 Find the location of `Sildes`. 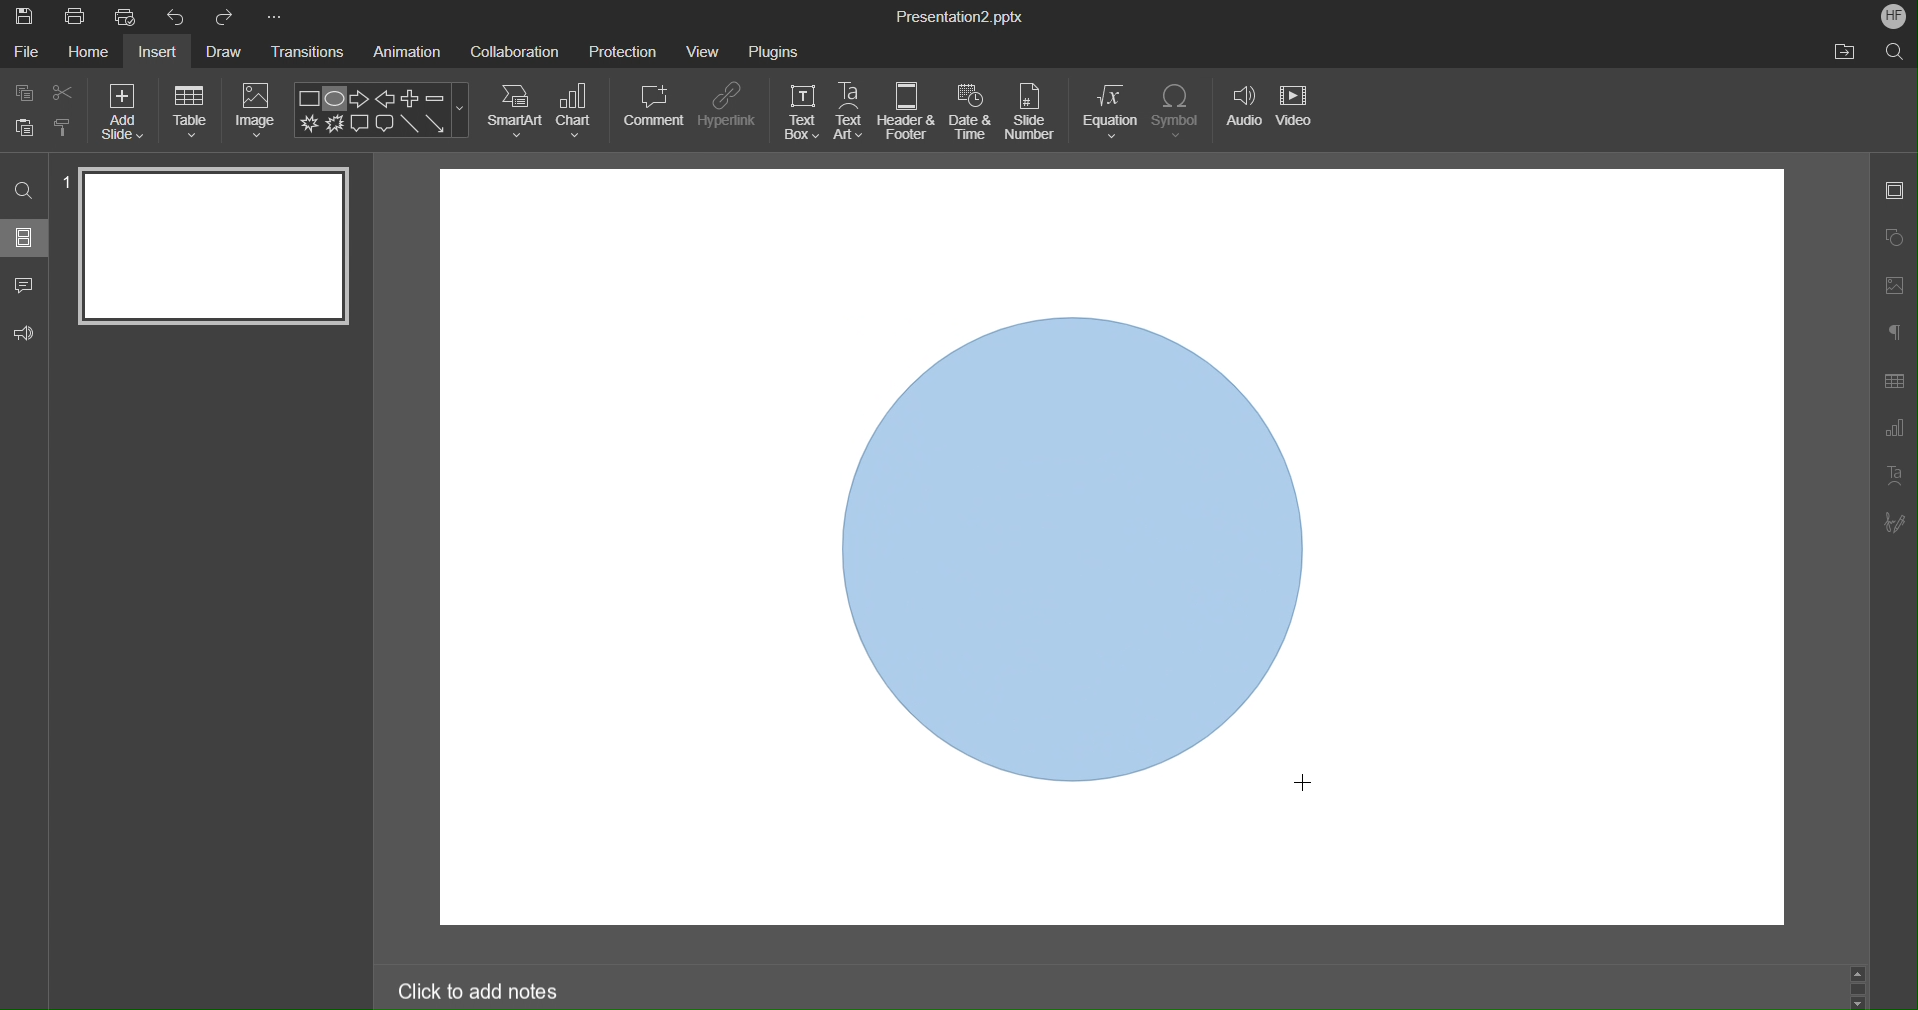

Sildes is located at coordinates (26, 237).